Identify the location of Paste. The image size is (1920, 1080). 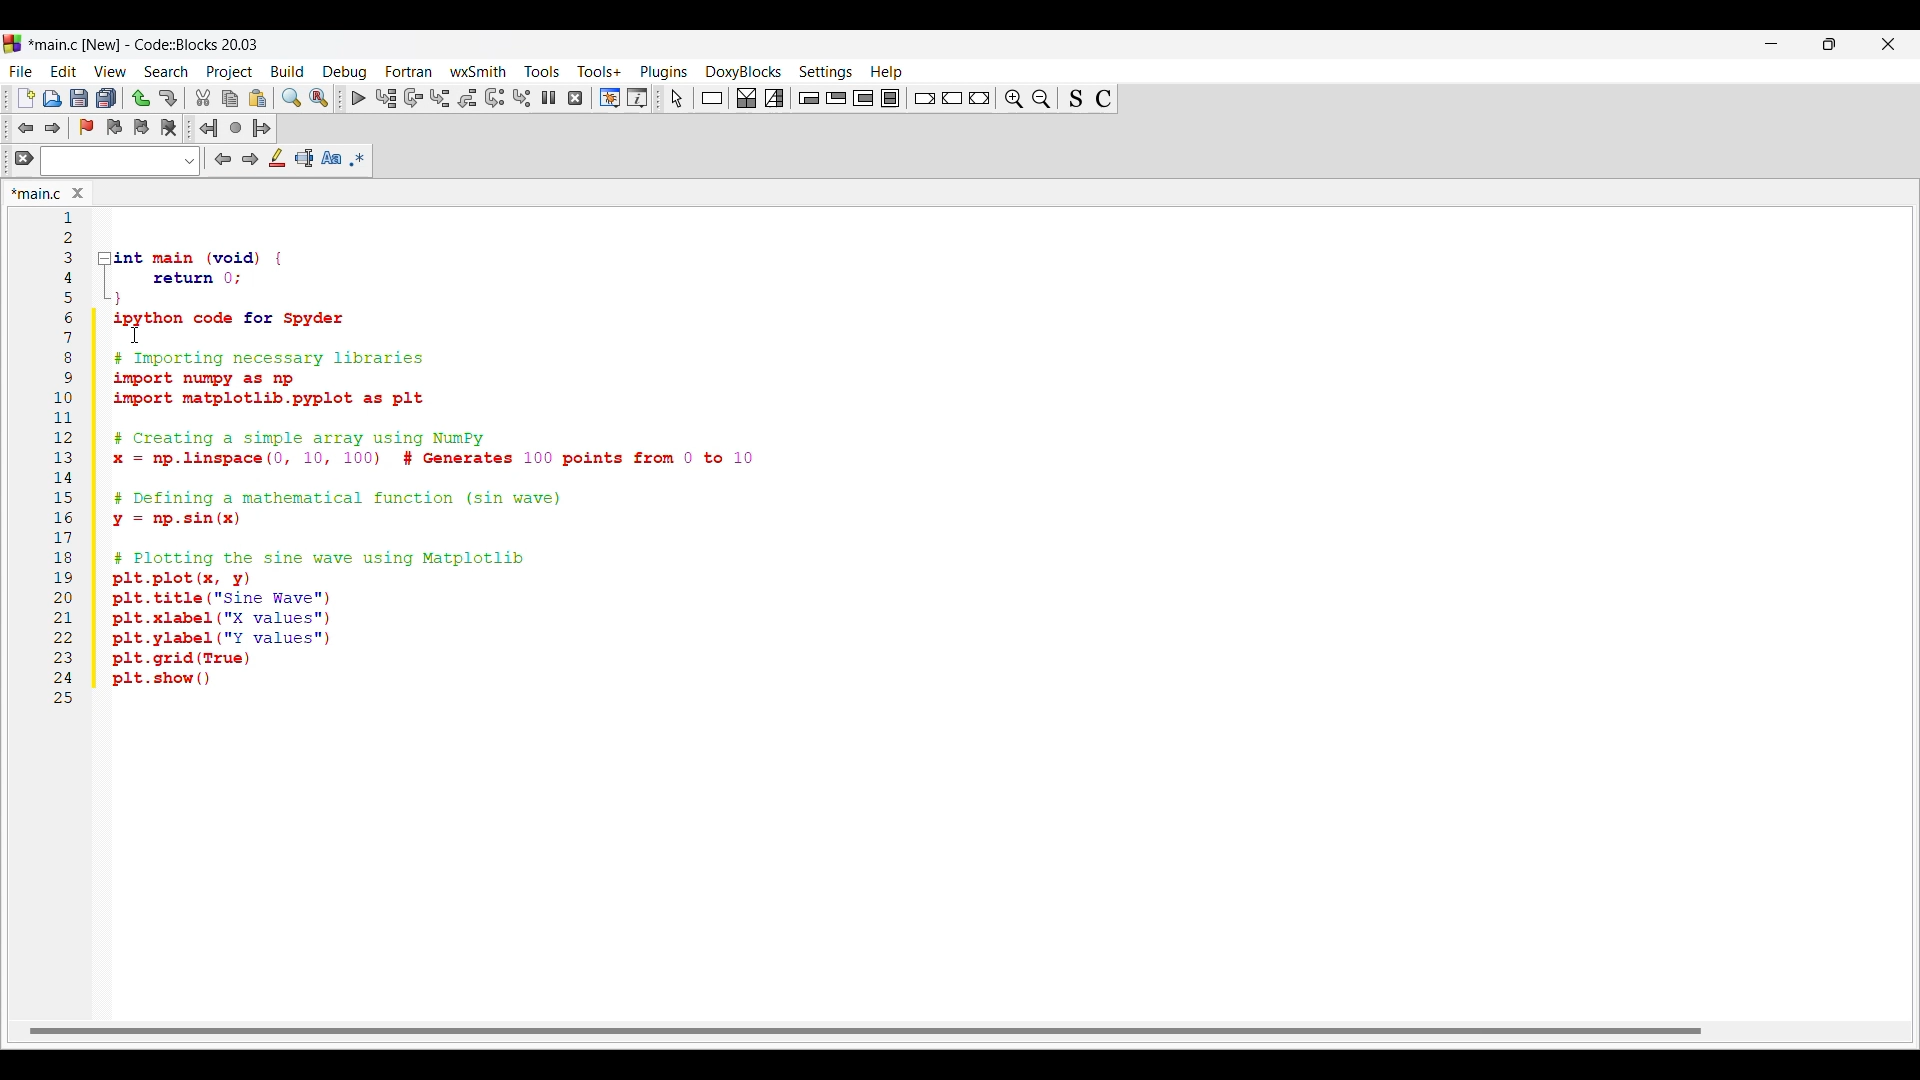
(258, 98).